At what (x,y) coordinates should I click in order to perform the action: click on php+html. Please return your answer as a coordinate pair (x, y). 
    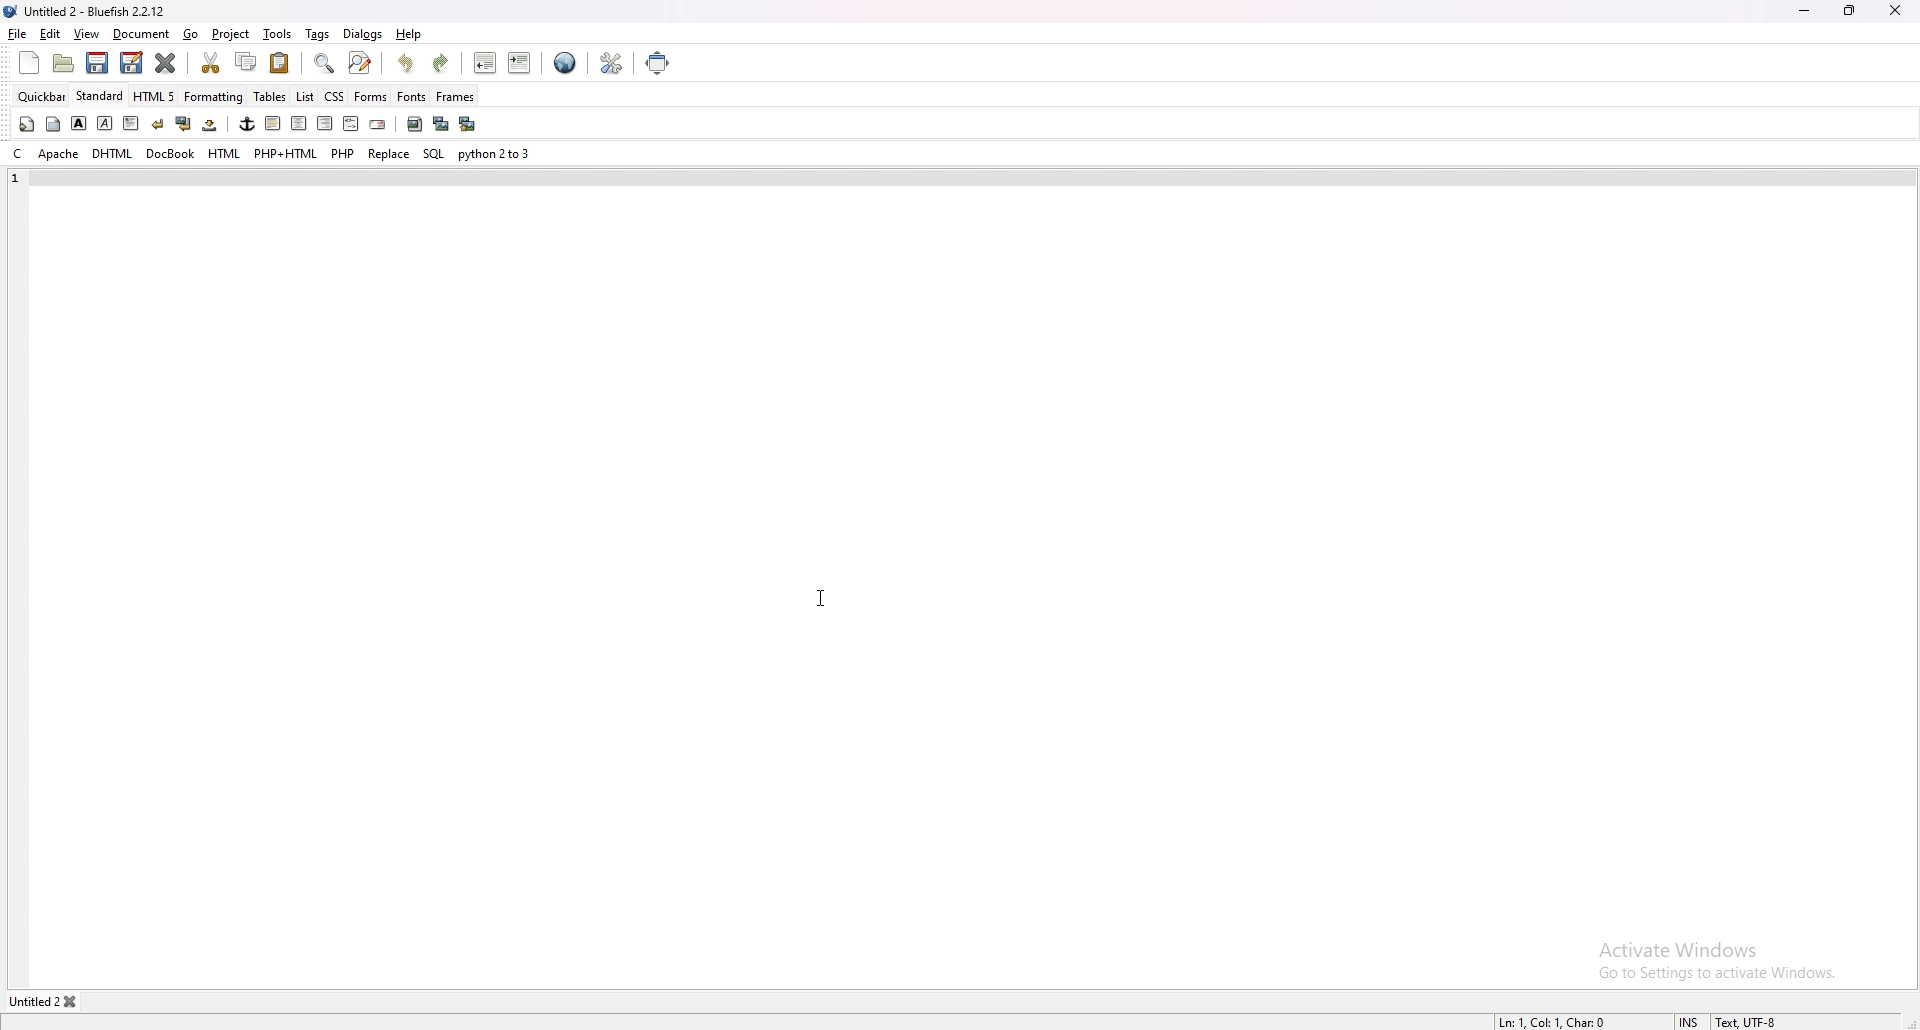
    Looking at the image, I should click on (287, 154).